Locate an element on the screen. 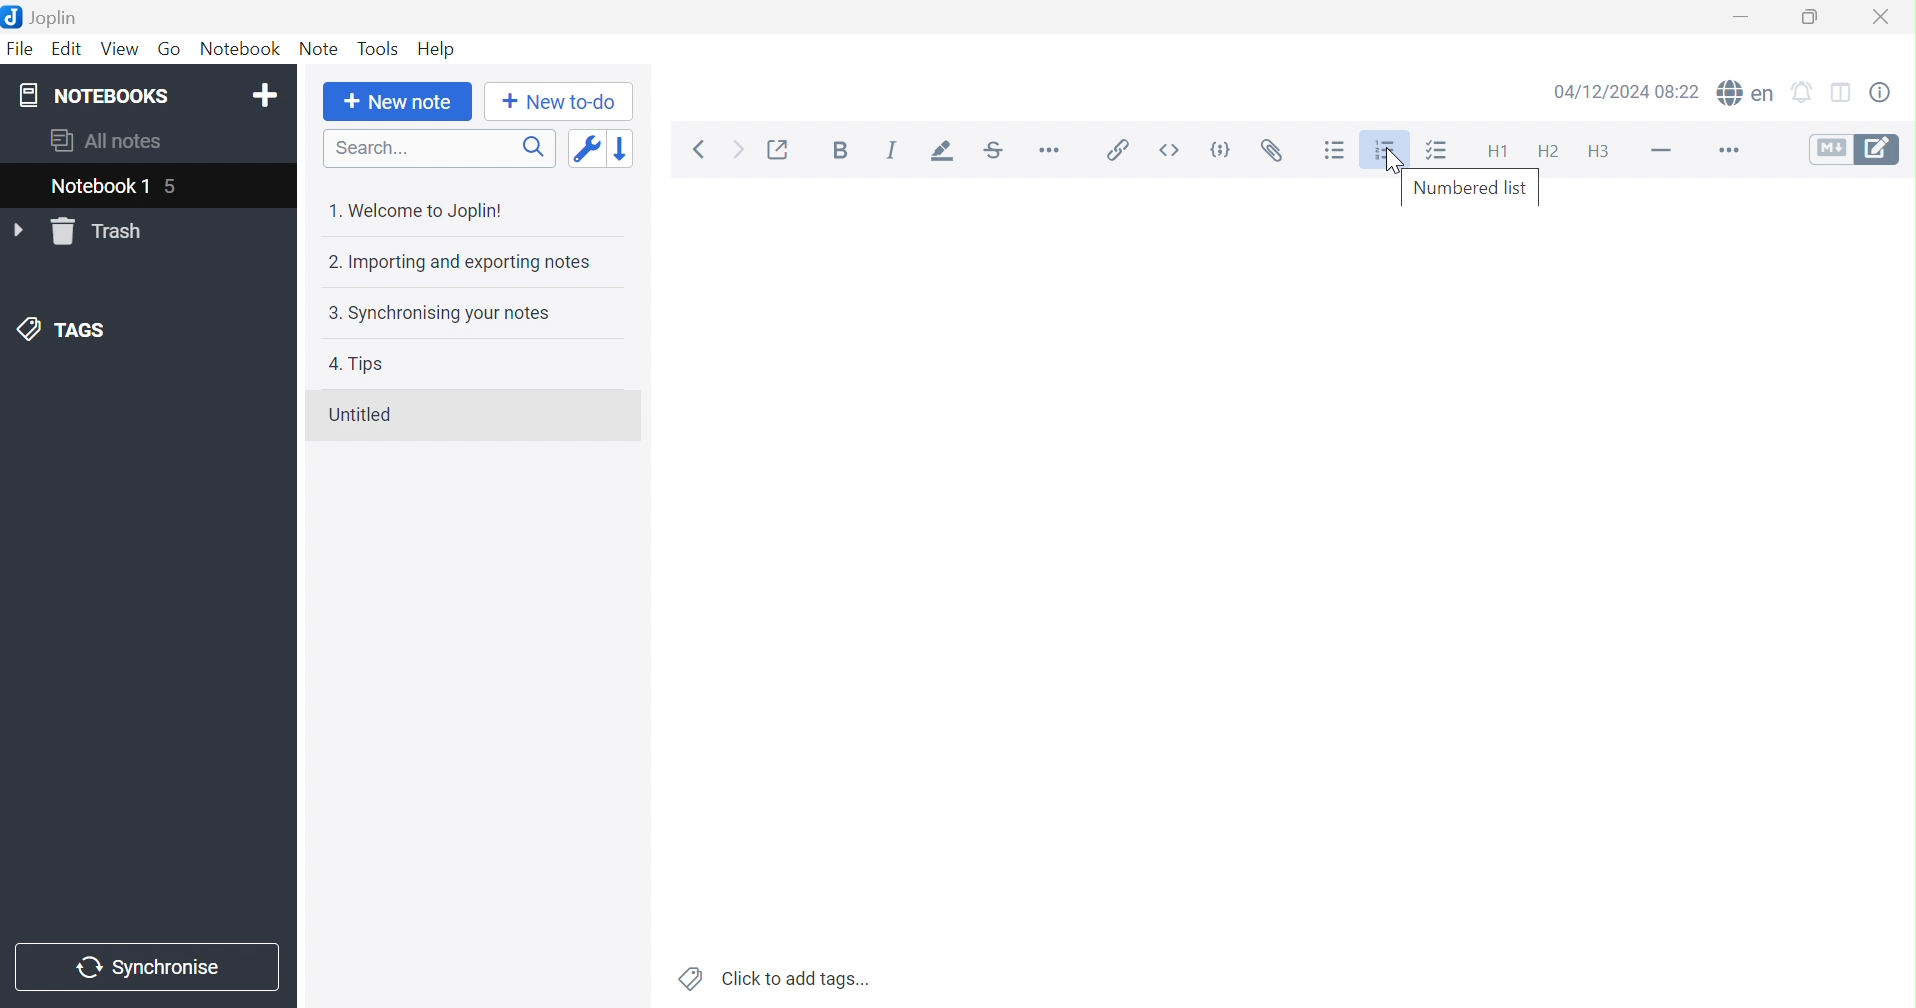 Image resolution: width=1916 pixels, height=1008 pixels. More is located at coordinates (1725, 150).